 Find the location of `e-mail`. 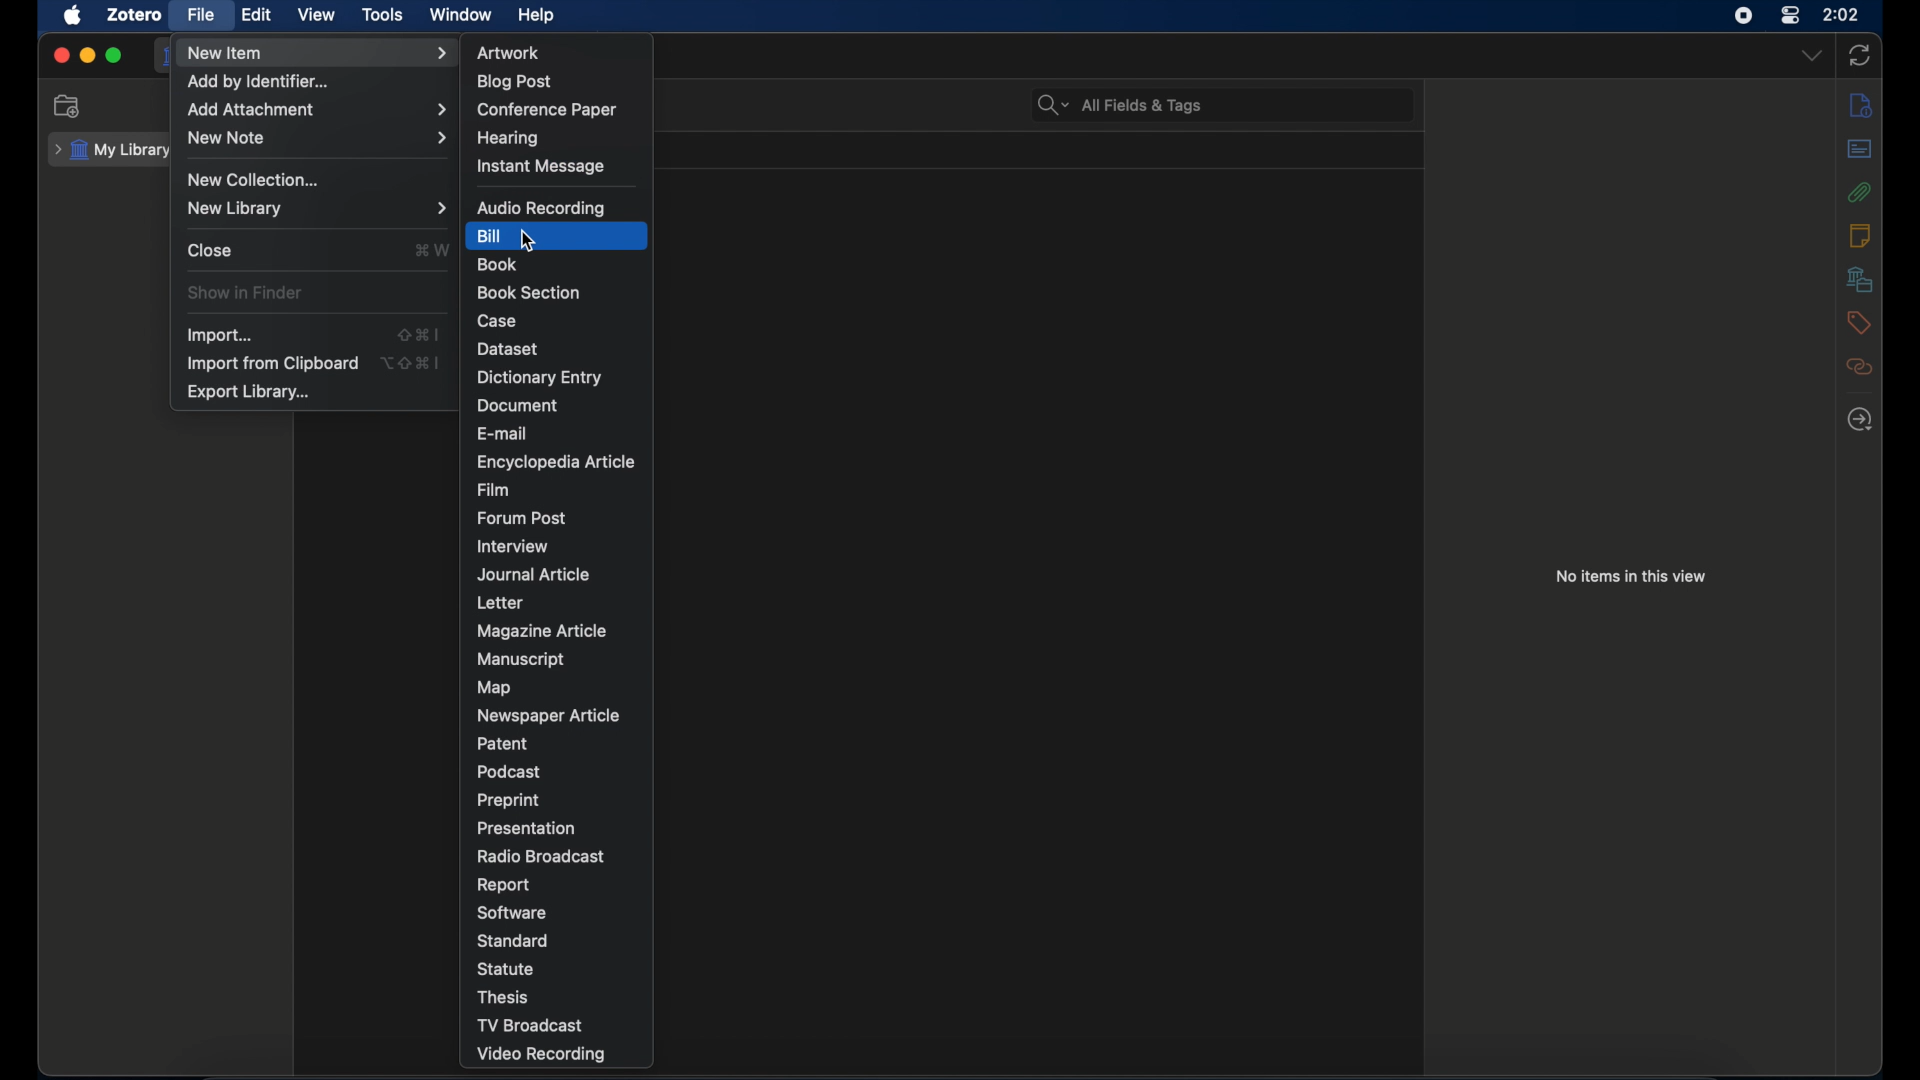

e-mail is located at coordinates (500, 433).